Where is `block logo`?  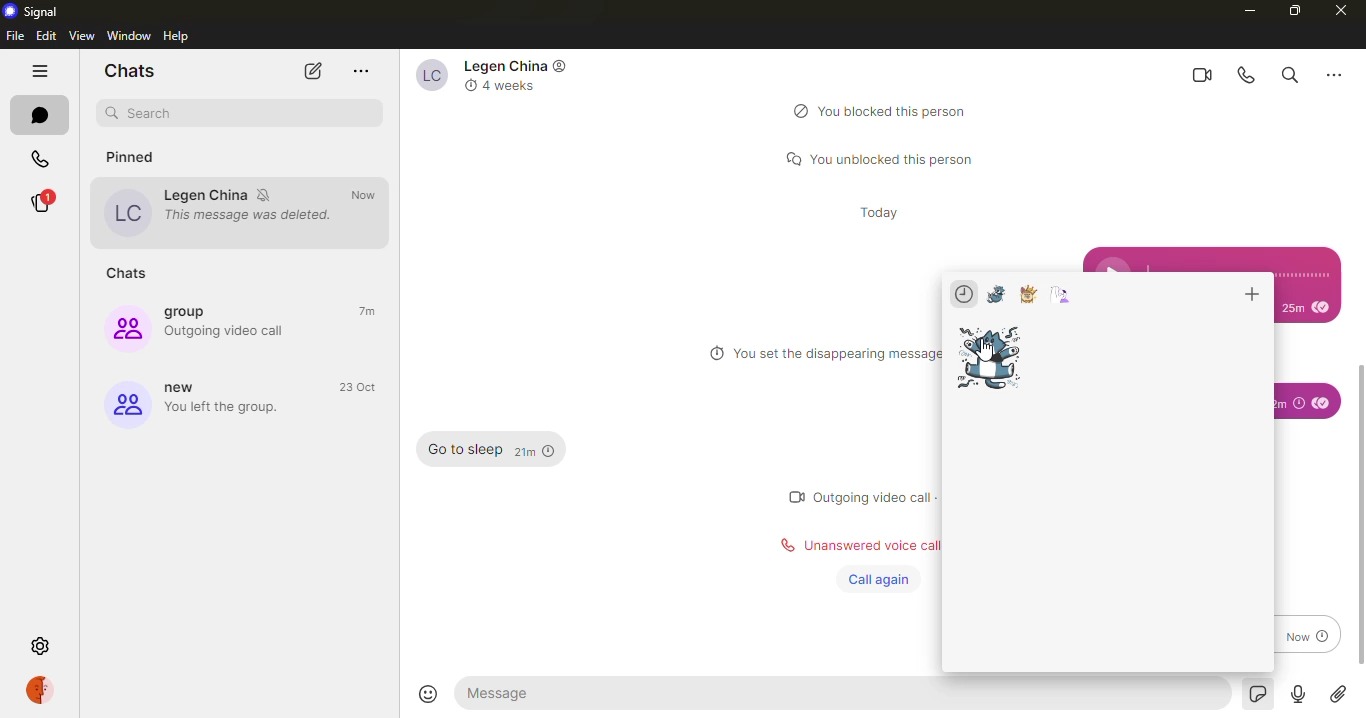 block logo is located at coordinates (797, 110).